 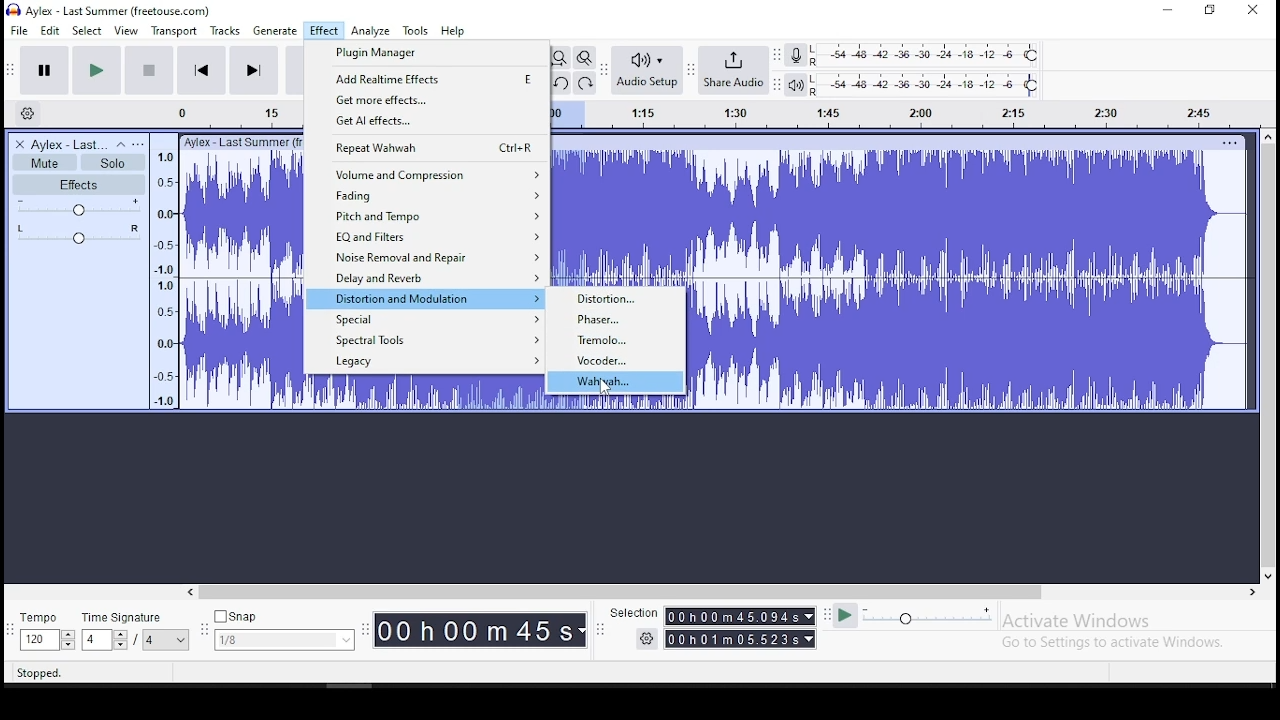 I want to click on add real time effects, so click(x=428, y=77).